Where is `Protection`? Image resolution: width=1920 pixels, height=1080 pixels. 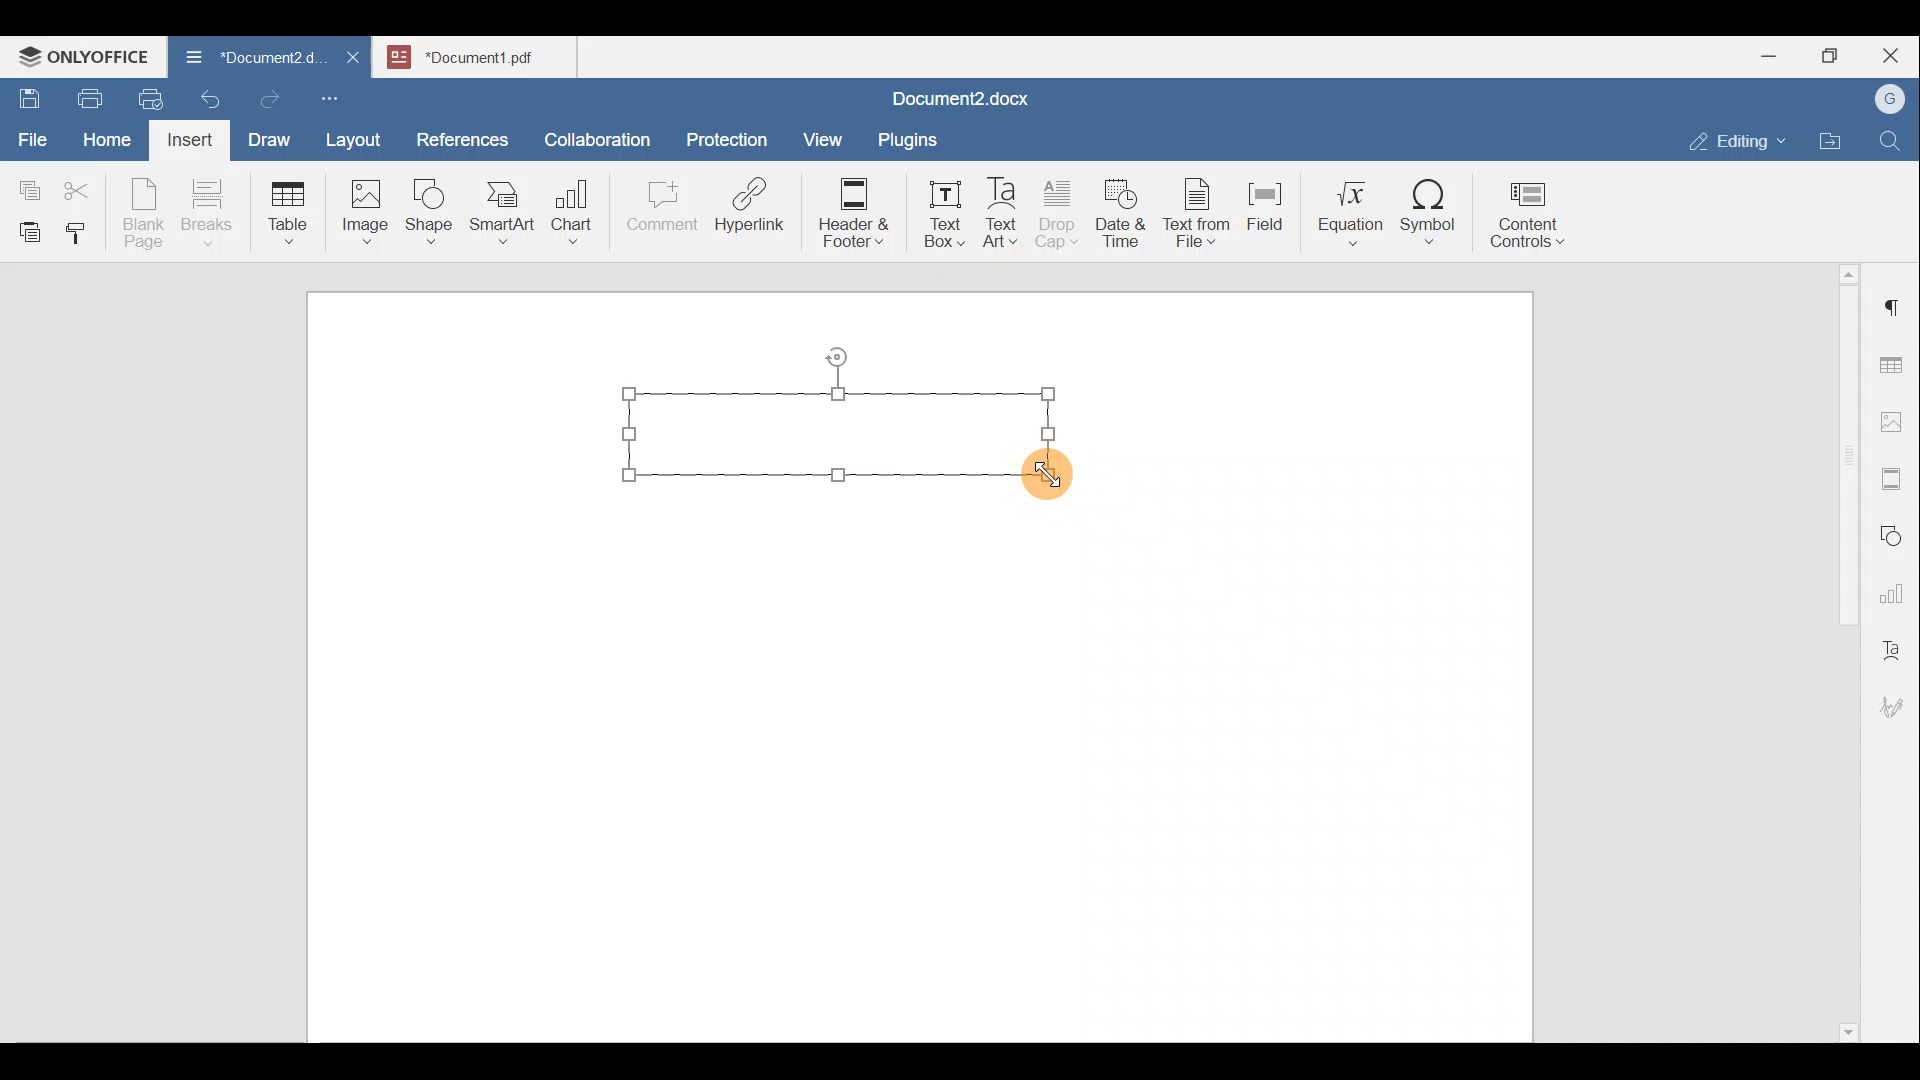
Protection is located at coordinates (733, 137).